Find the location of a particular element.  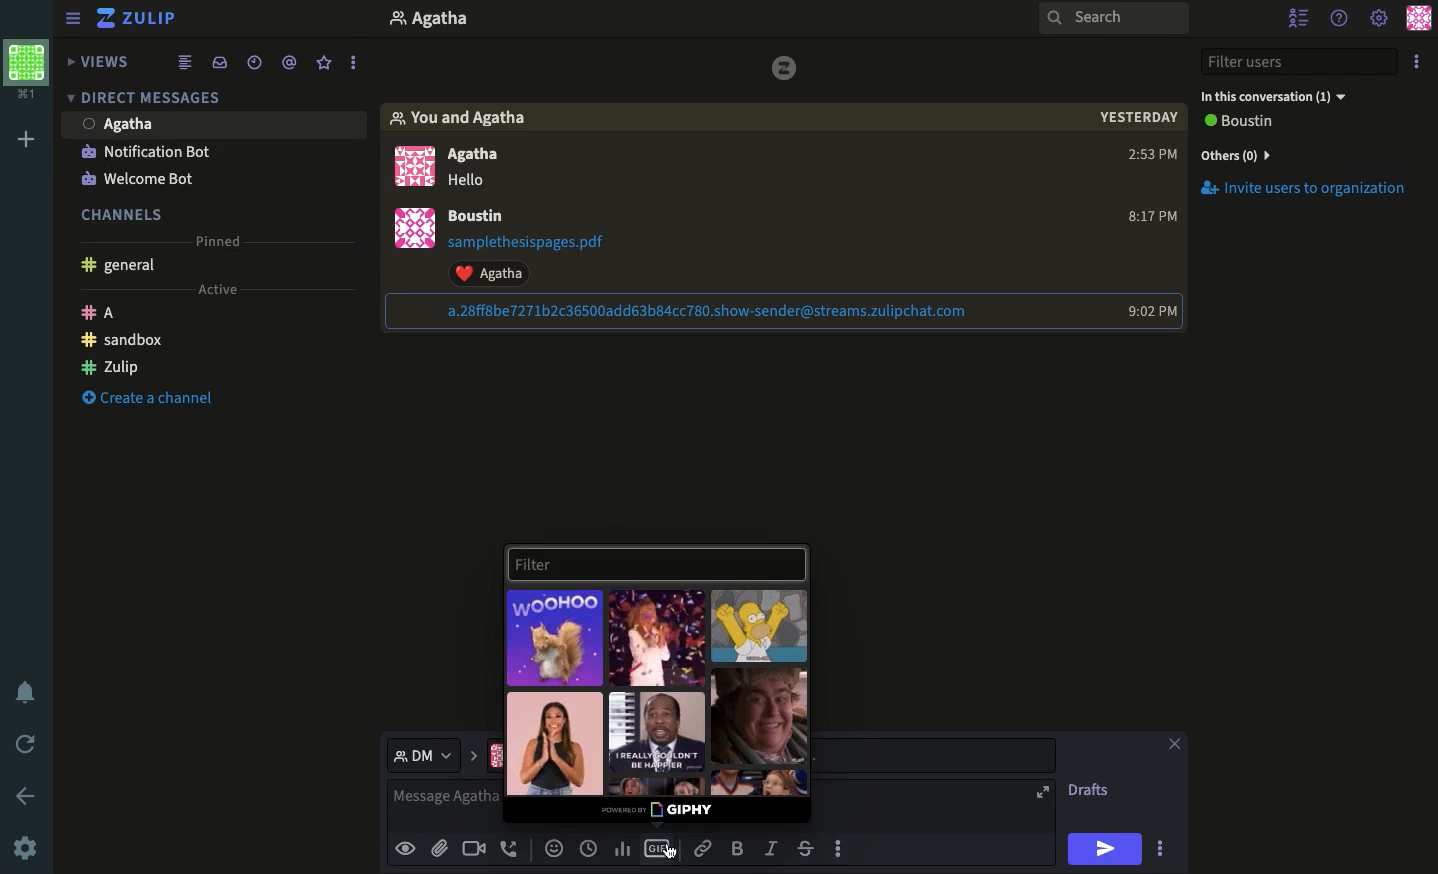

logo is located at coordinates (782, 69).